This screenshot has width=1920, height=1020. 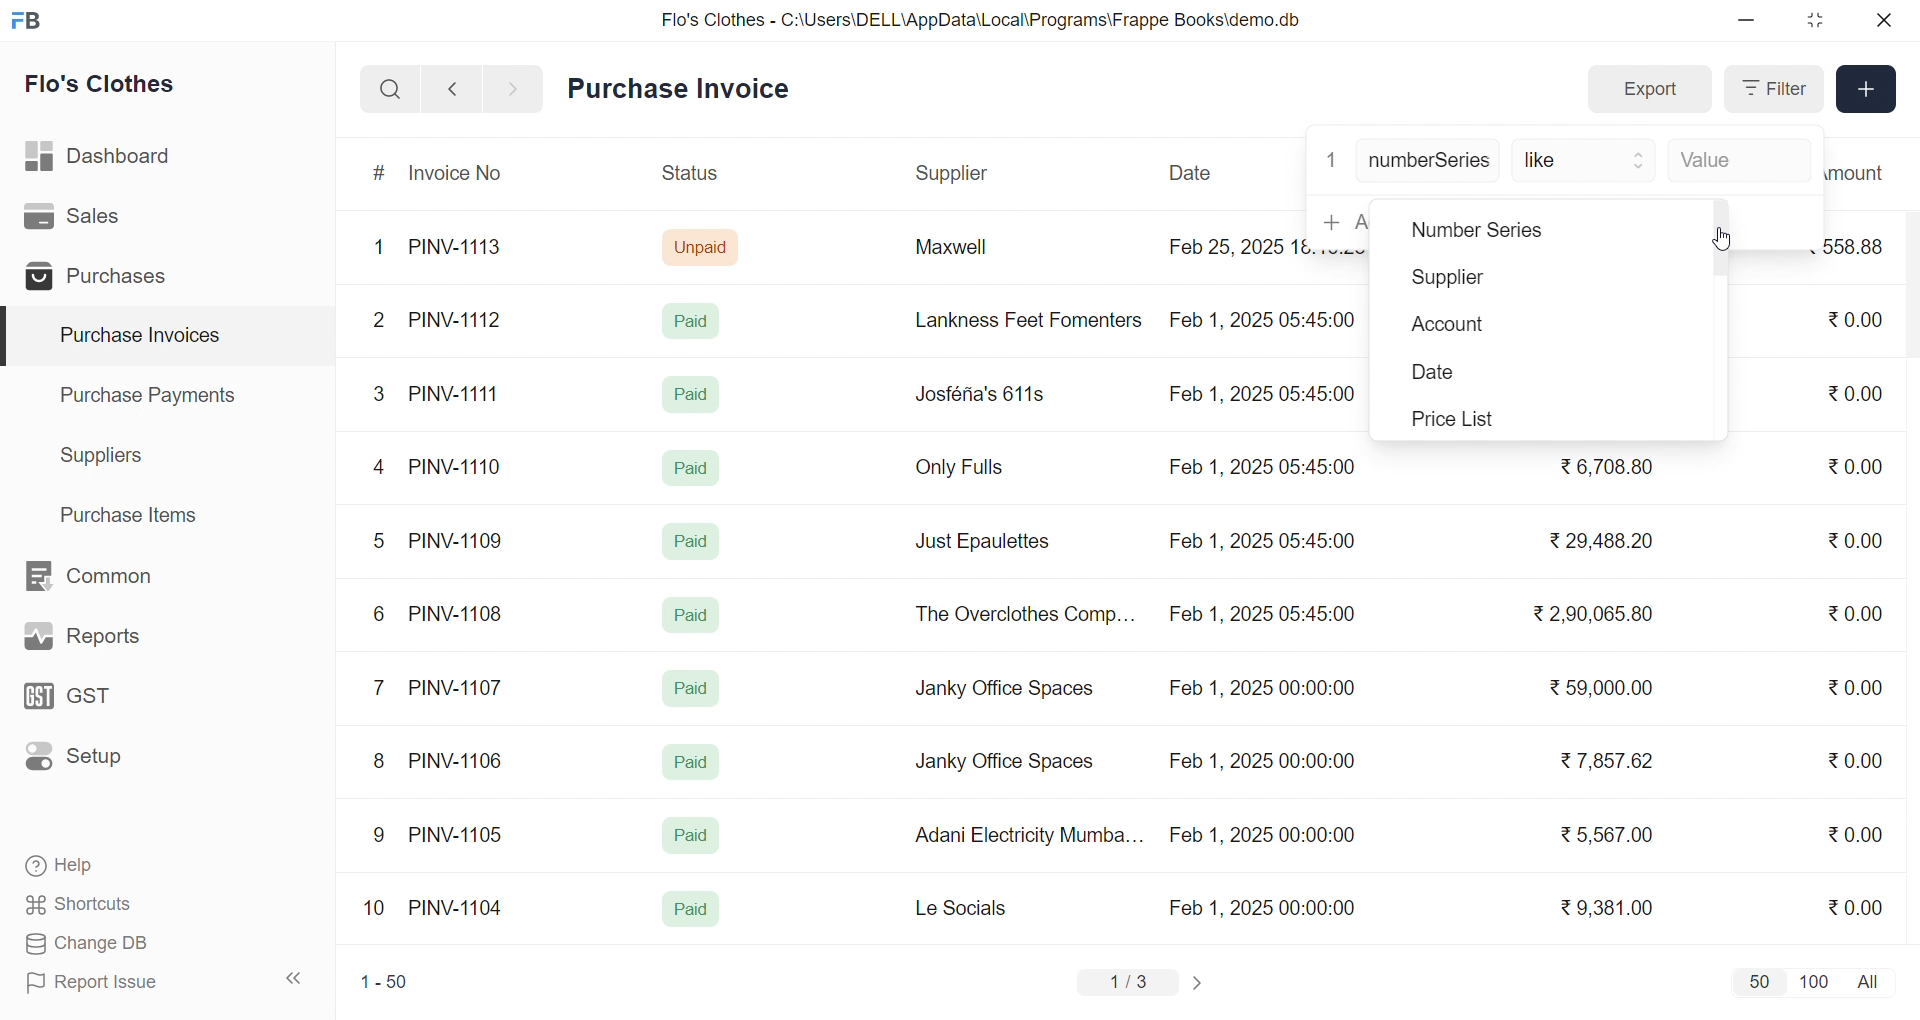 I want to click on Feb 1, 2025 05:45:00, so click(x=1265, y=468).